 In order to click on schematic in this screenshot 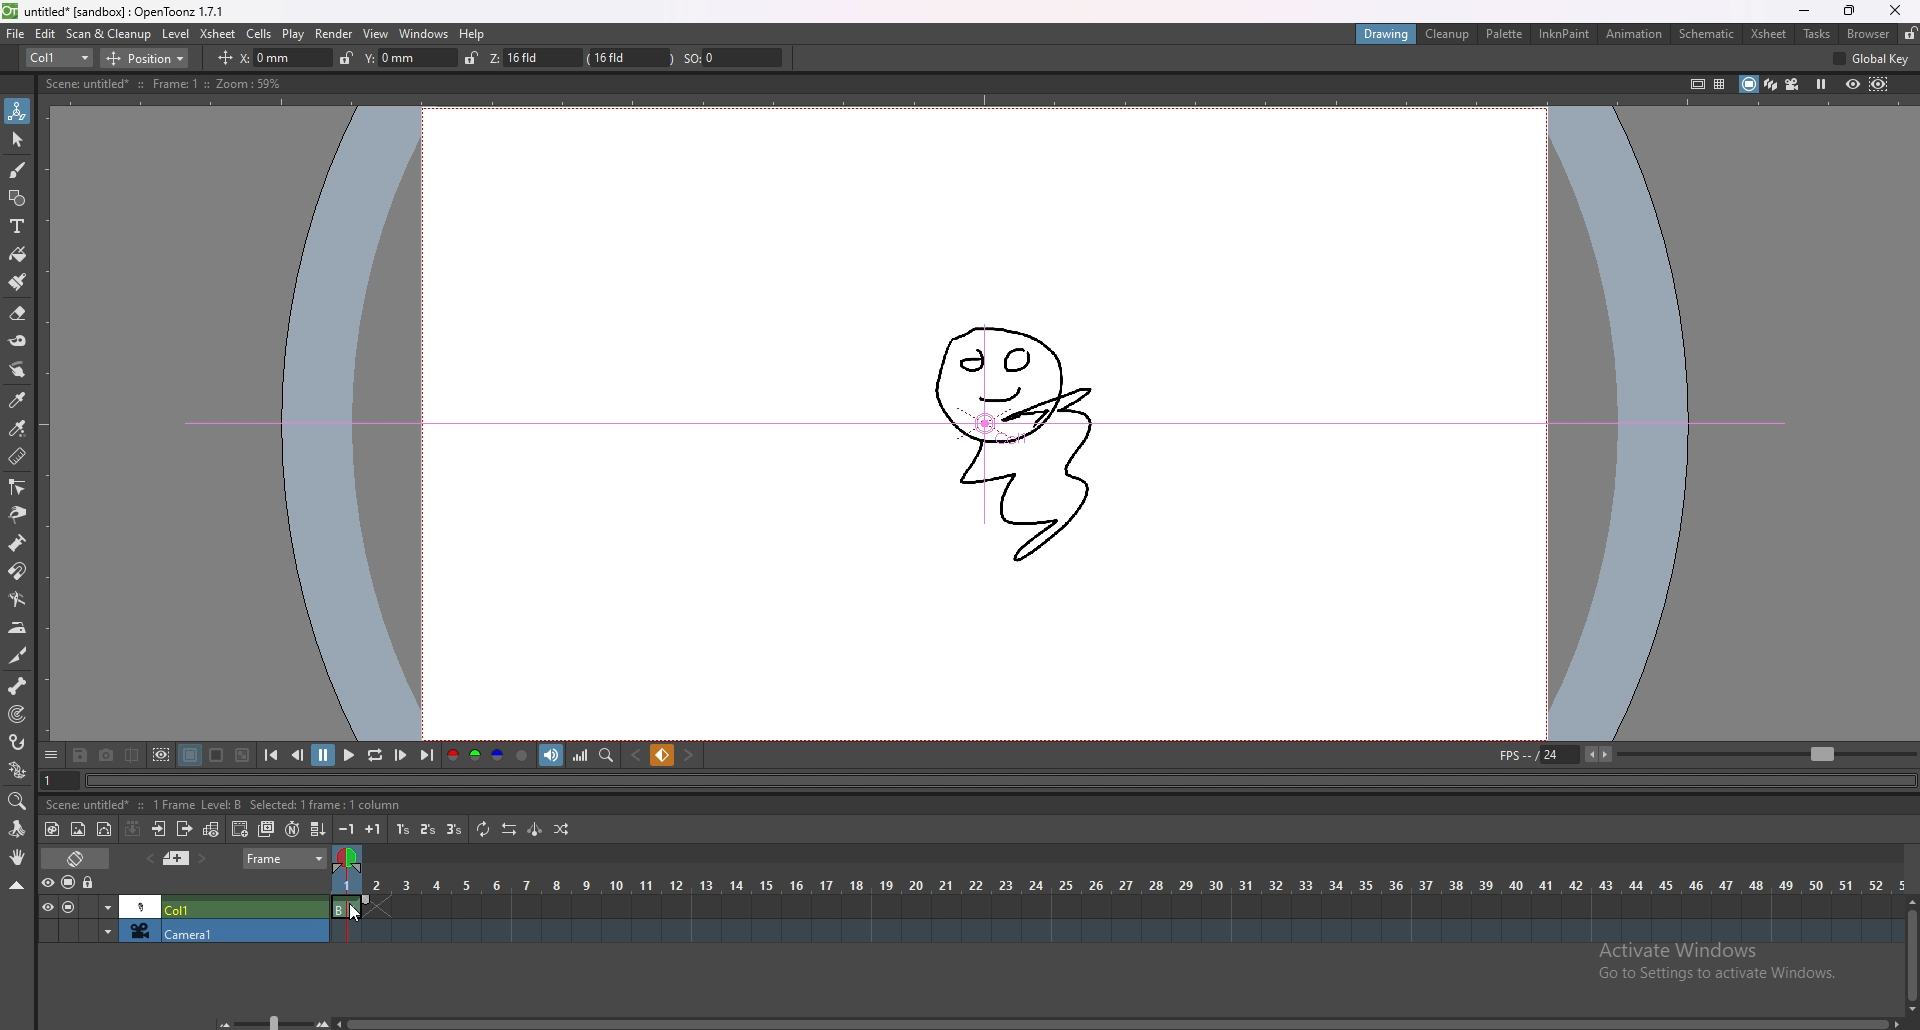, I will do `click(1707, 33)`.